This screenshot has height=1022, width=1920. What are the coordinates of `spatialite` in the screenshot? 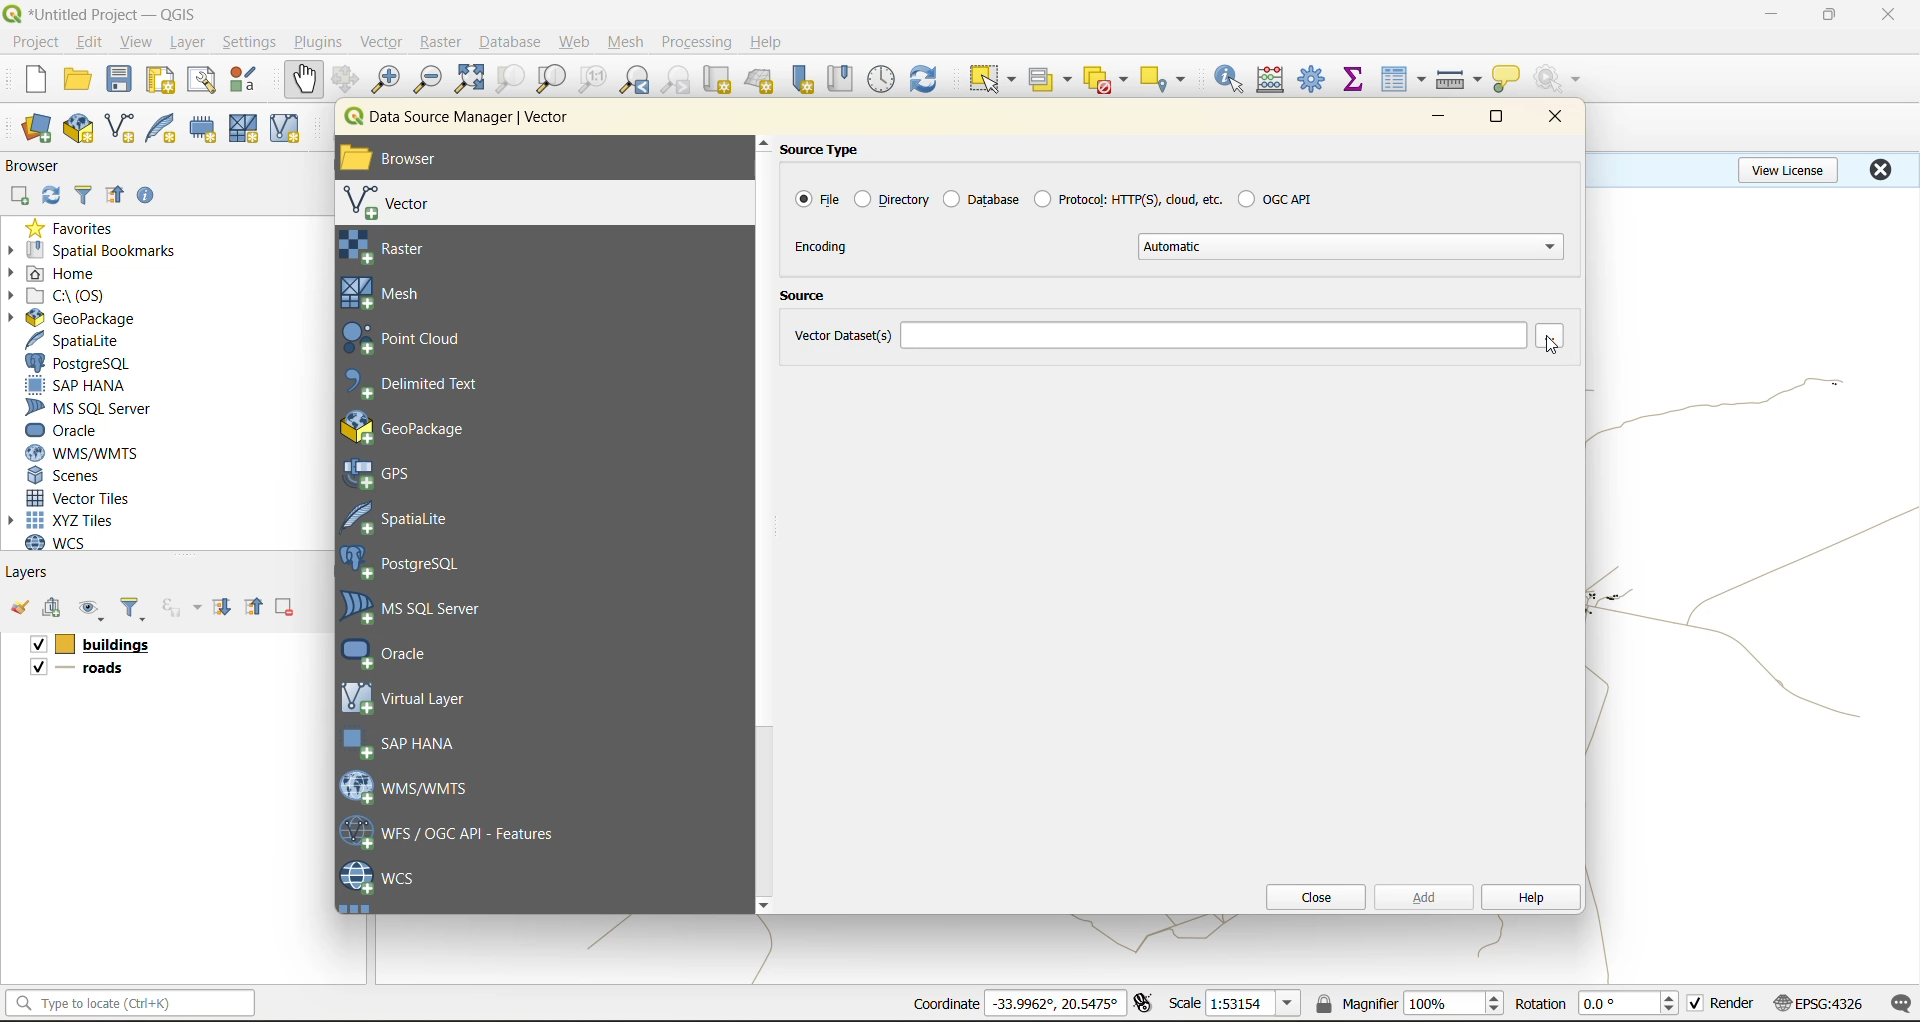 It's located at (83, 342).